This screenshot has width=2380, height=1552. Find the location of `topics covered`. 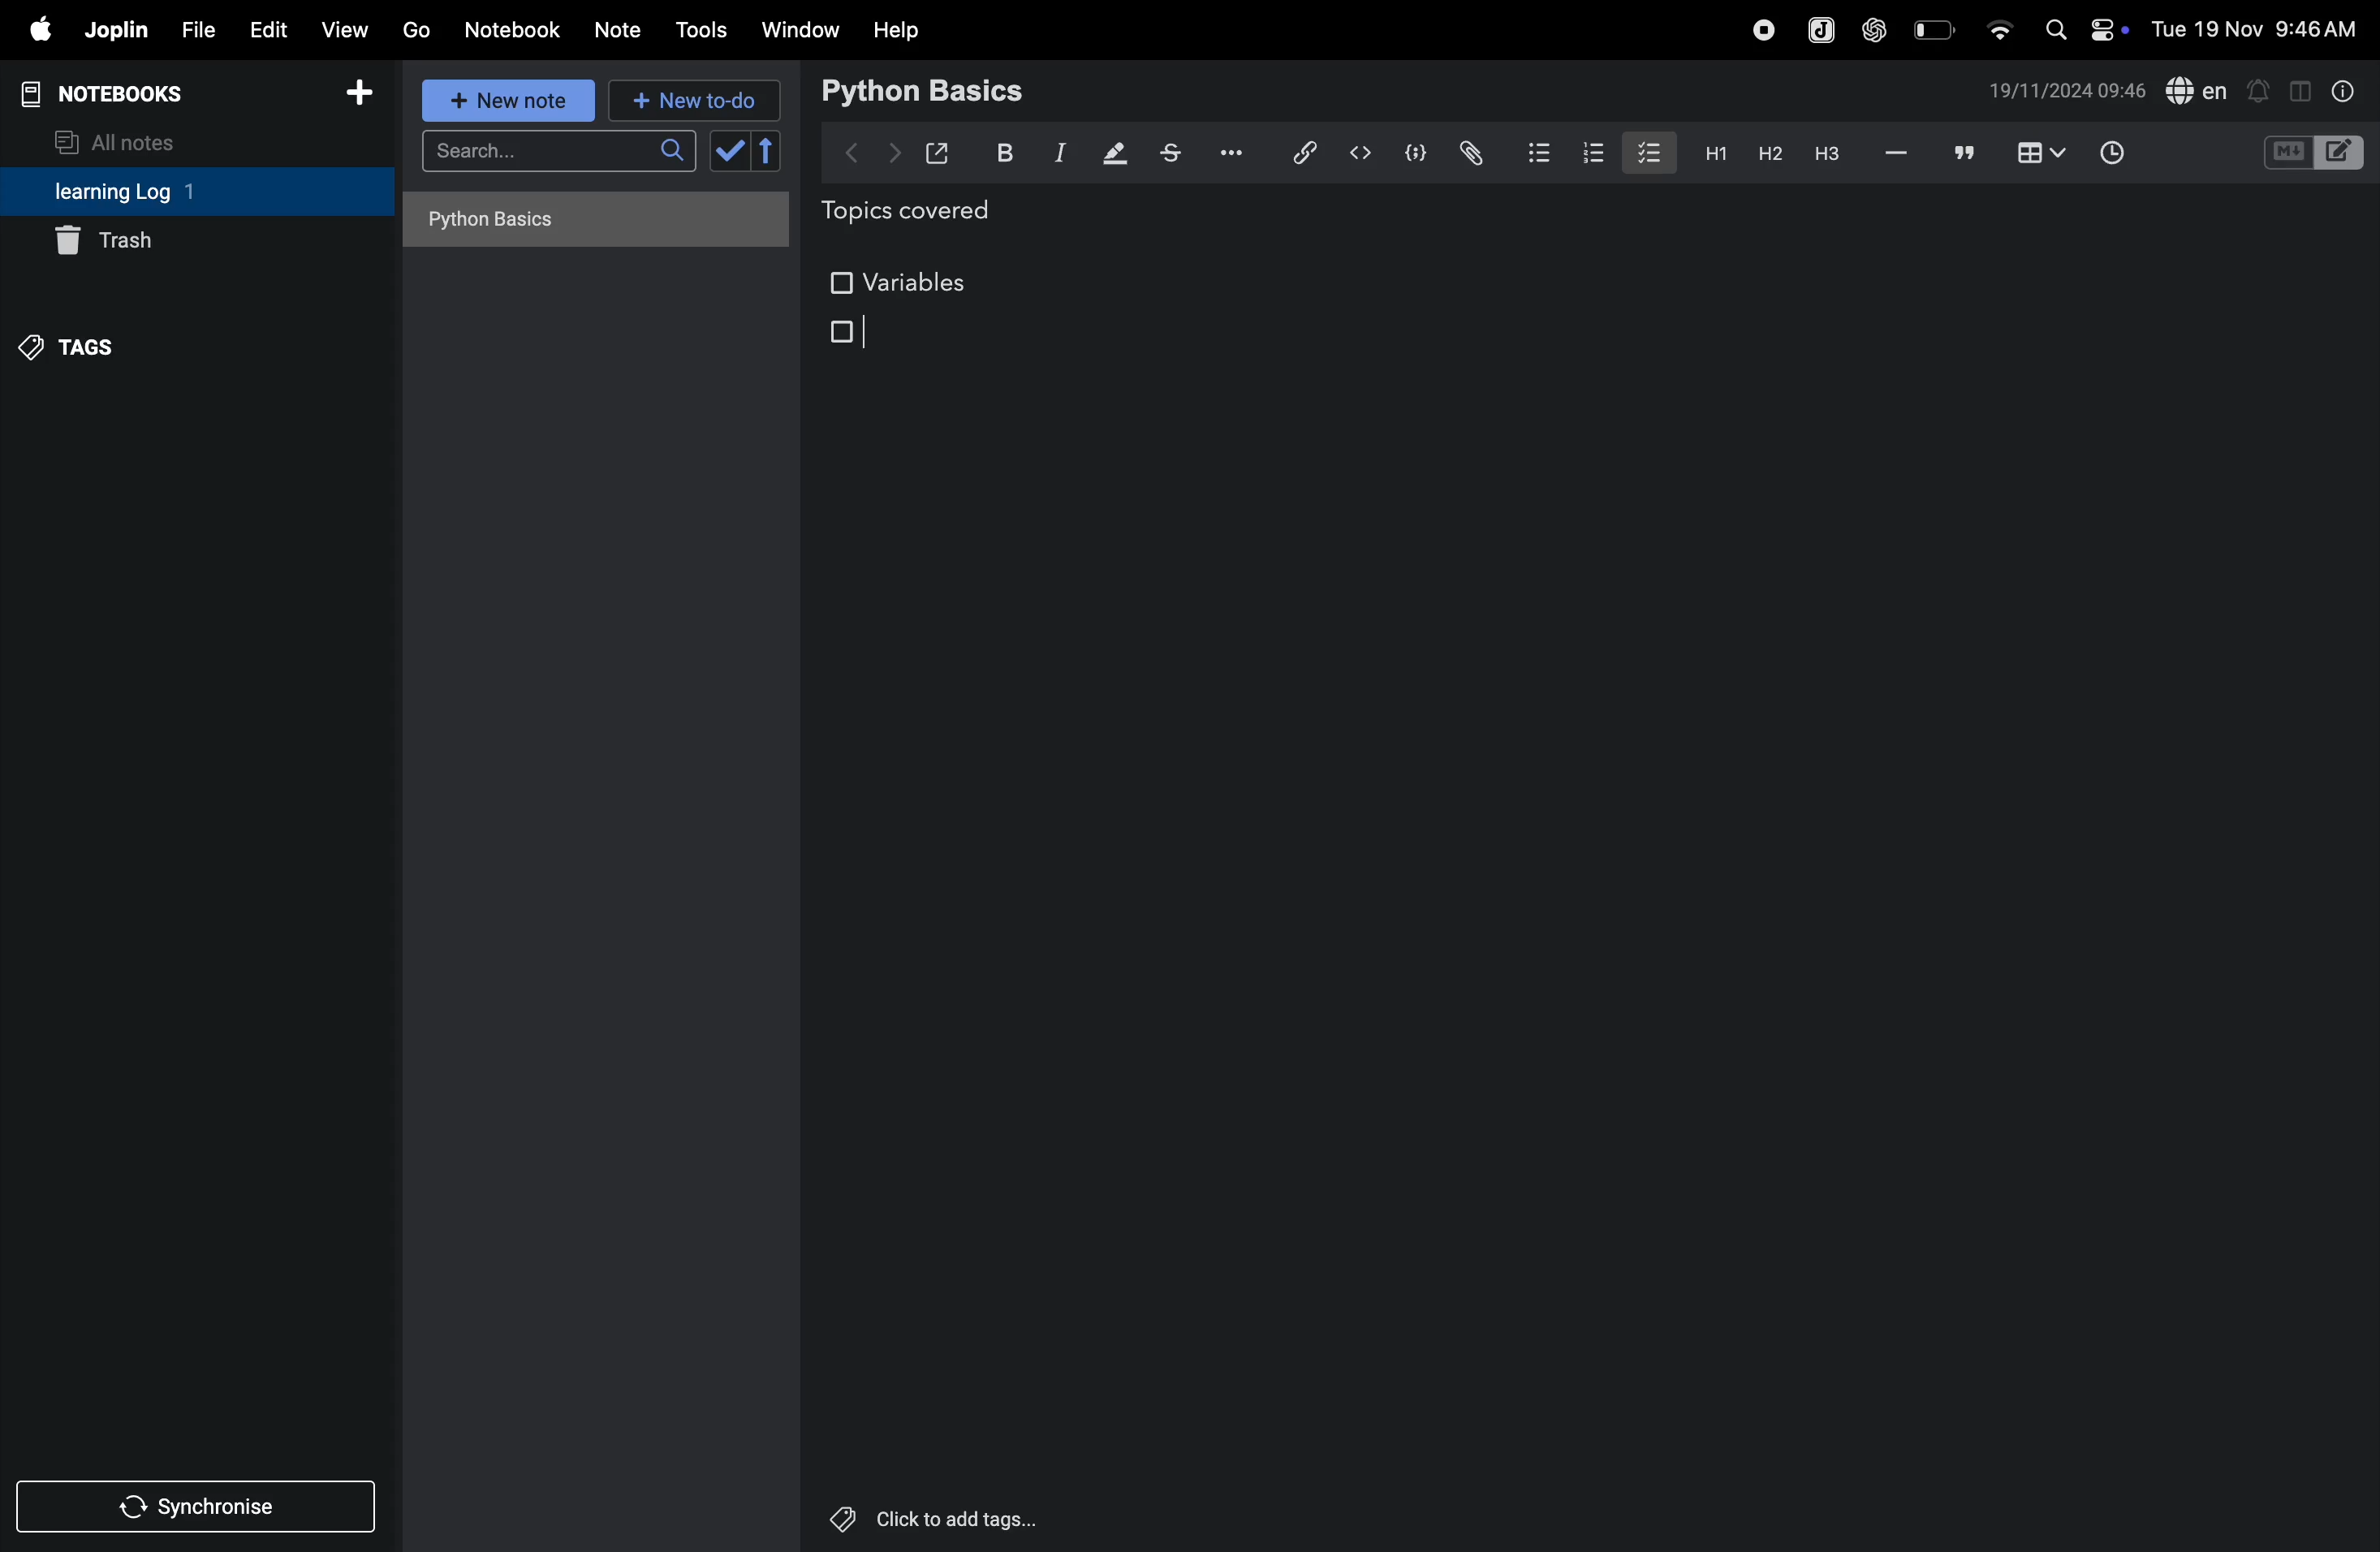

topics covered is located at coordinates (929, 214).